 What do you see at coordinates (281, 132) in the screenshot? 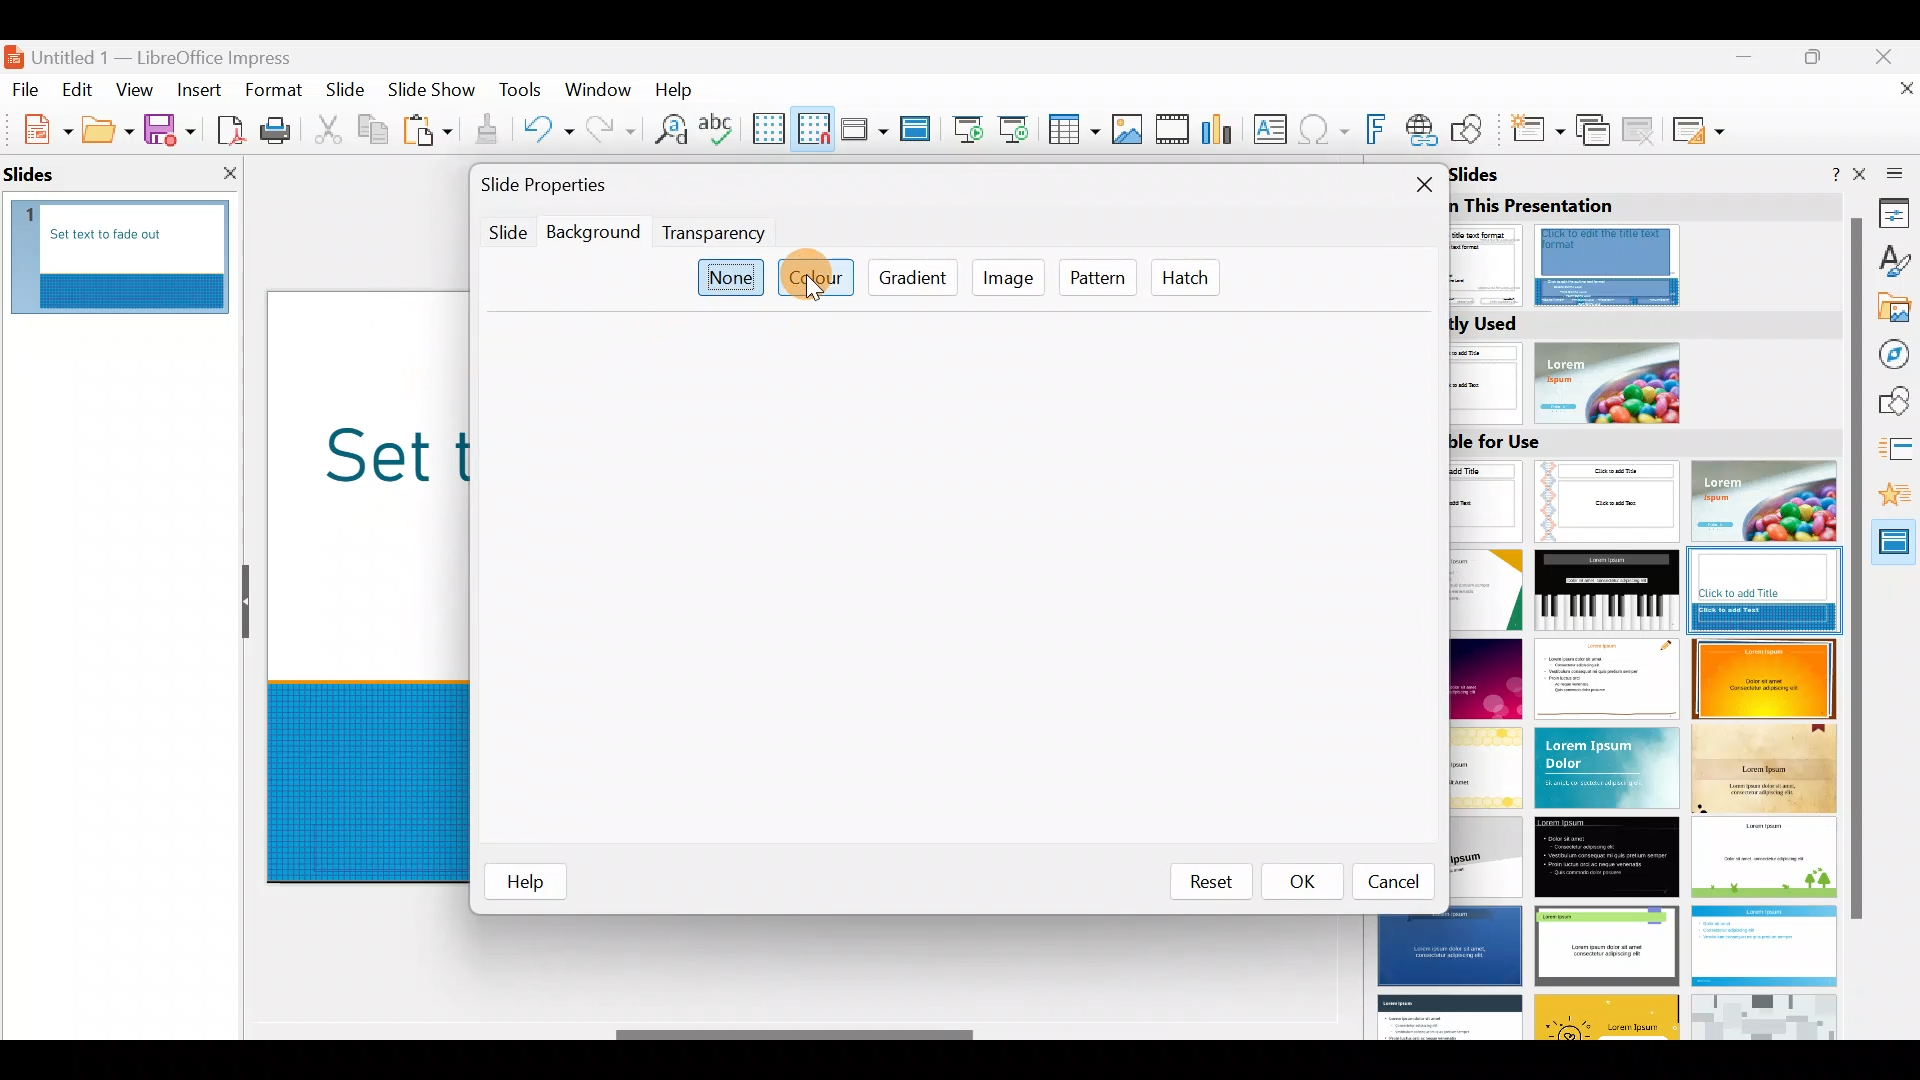
I see `Print` at bounding box center [281, 132].